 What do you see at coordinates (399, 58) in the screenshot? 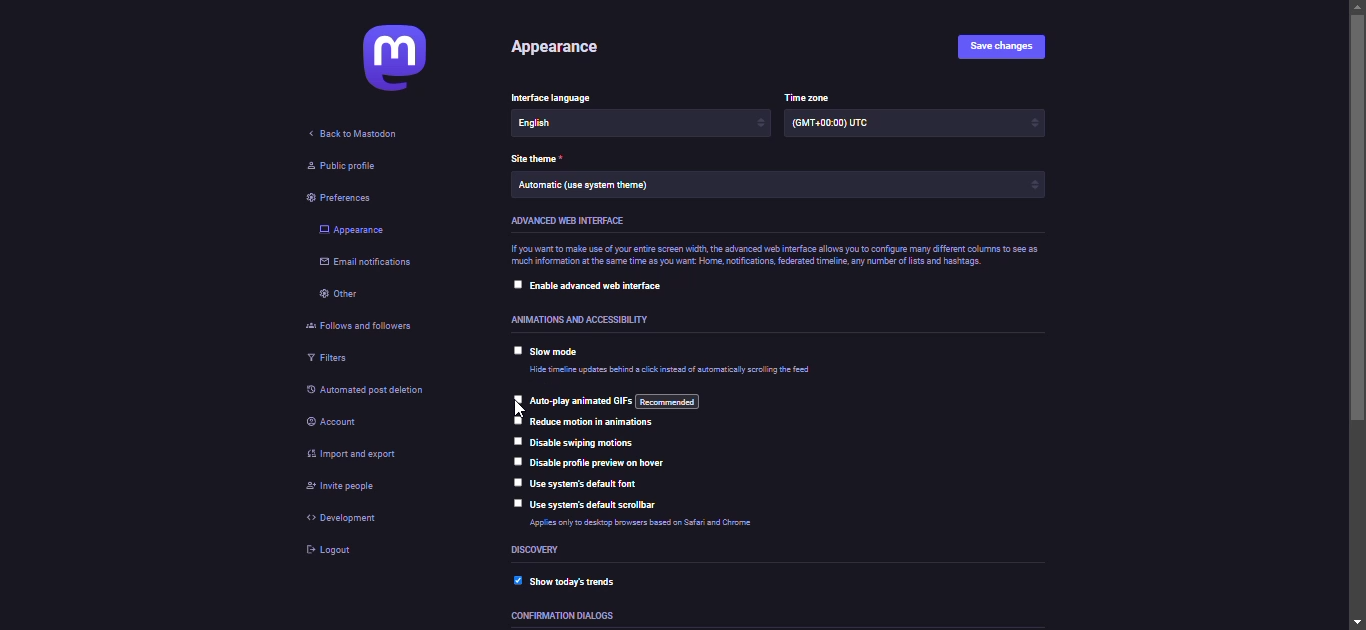
I see `mastodon` at bounding box center [399, 58].